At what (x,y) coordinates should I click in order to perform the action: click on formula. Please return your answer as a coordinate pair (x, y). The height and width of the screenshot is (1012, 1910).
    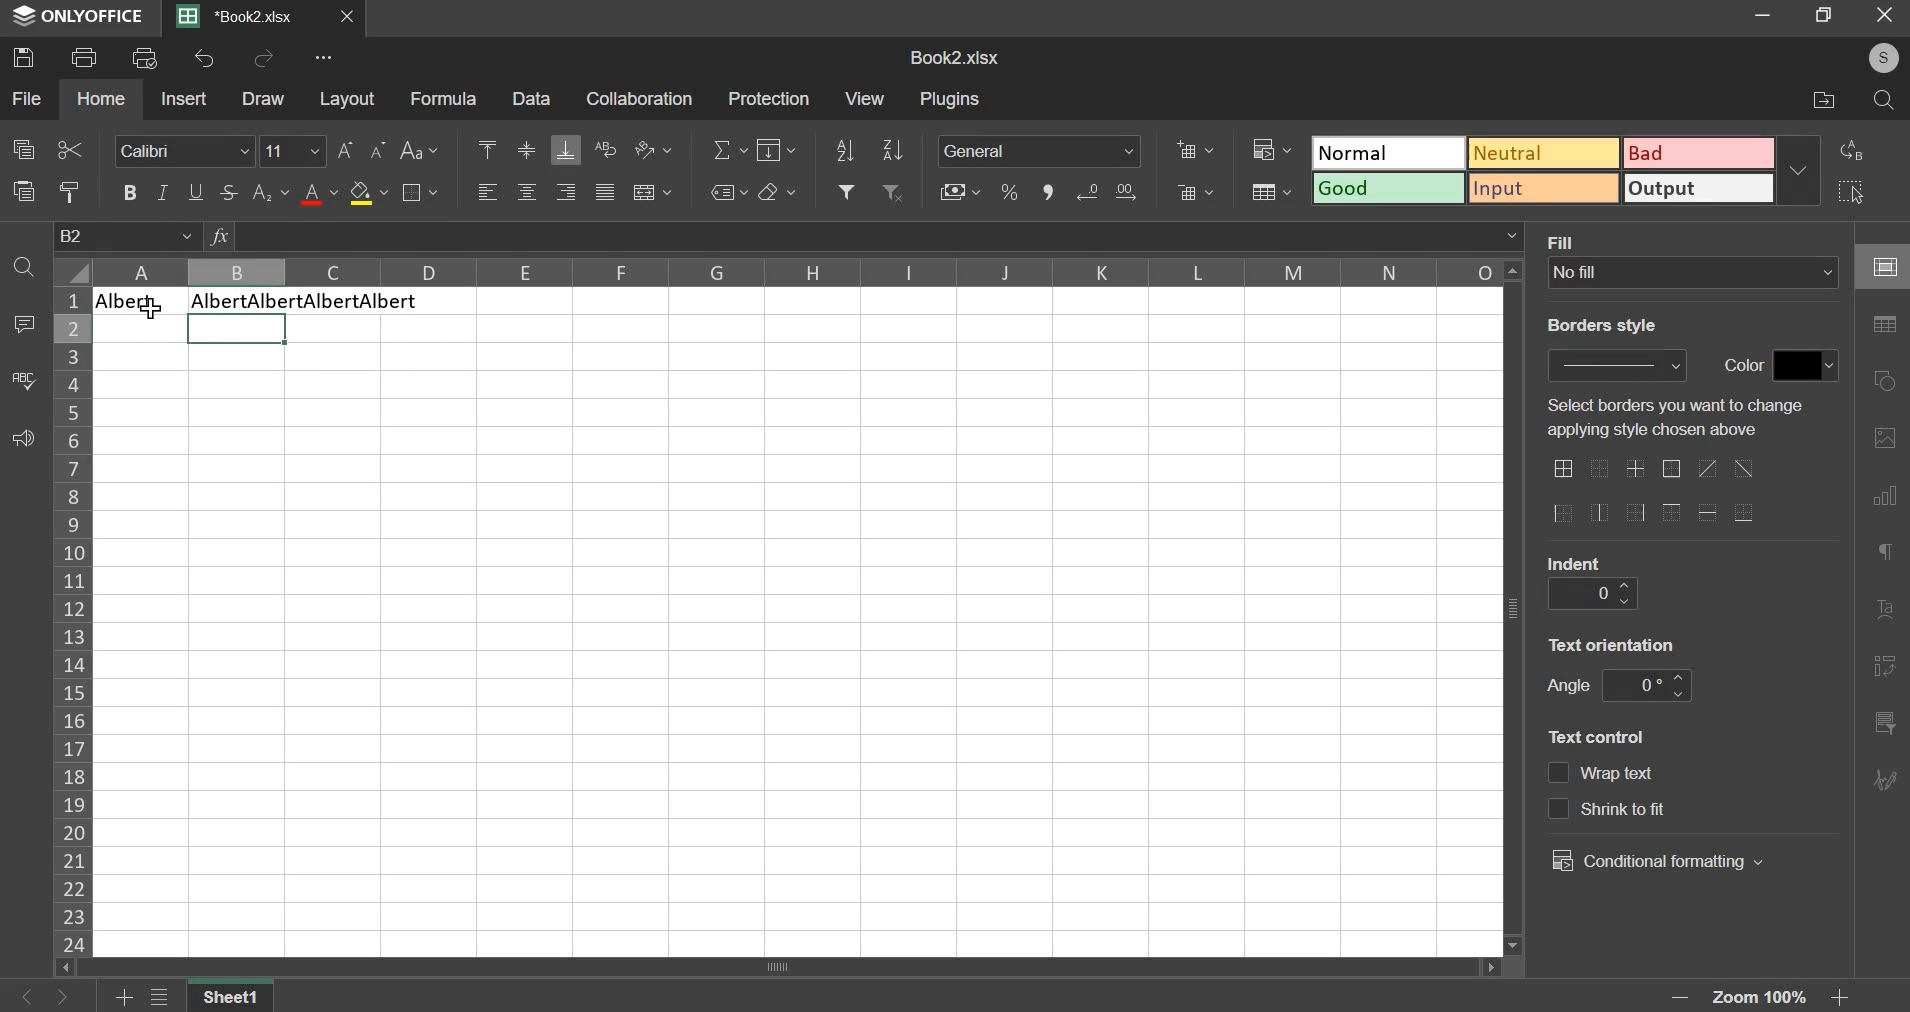
    Looking at the image, I should click on (445, 98).